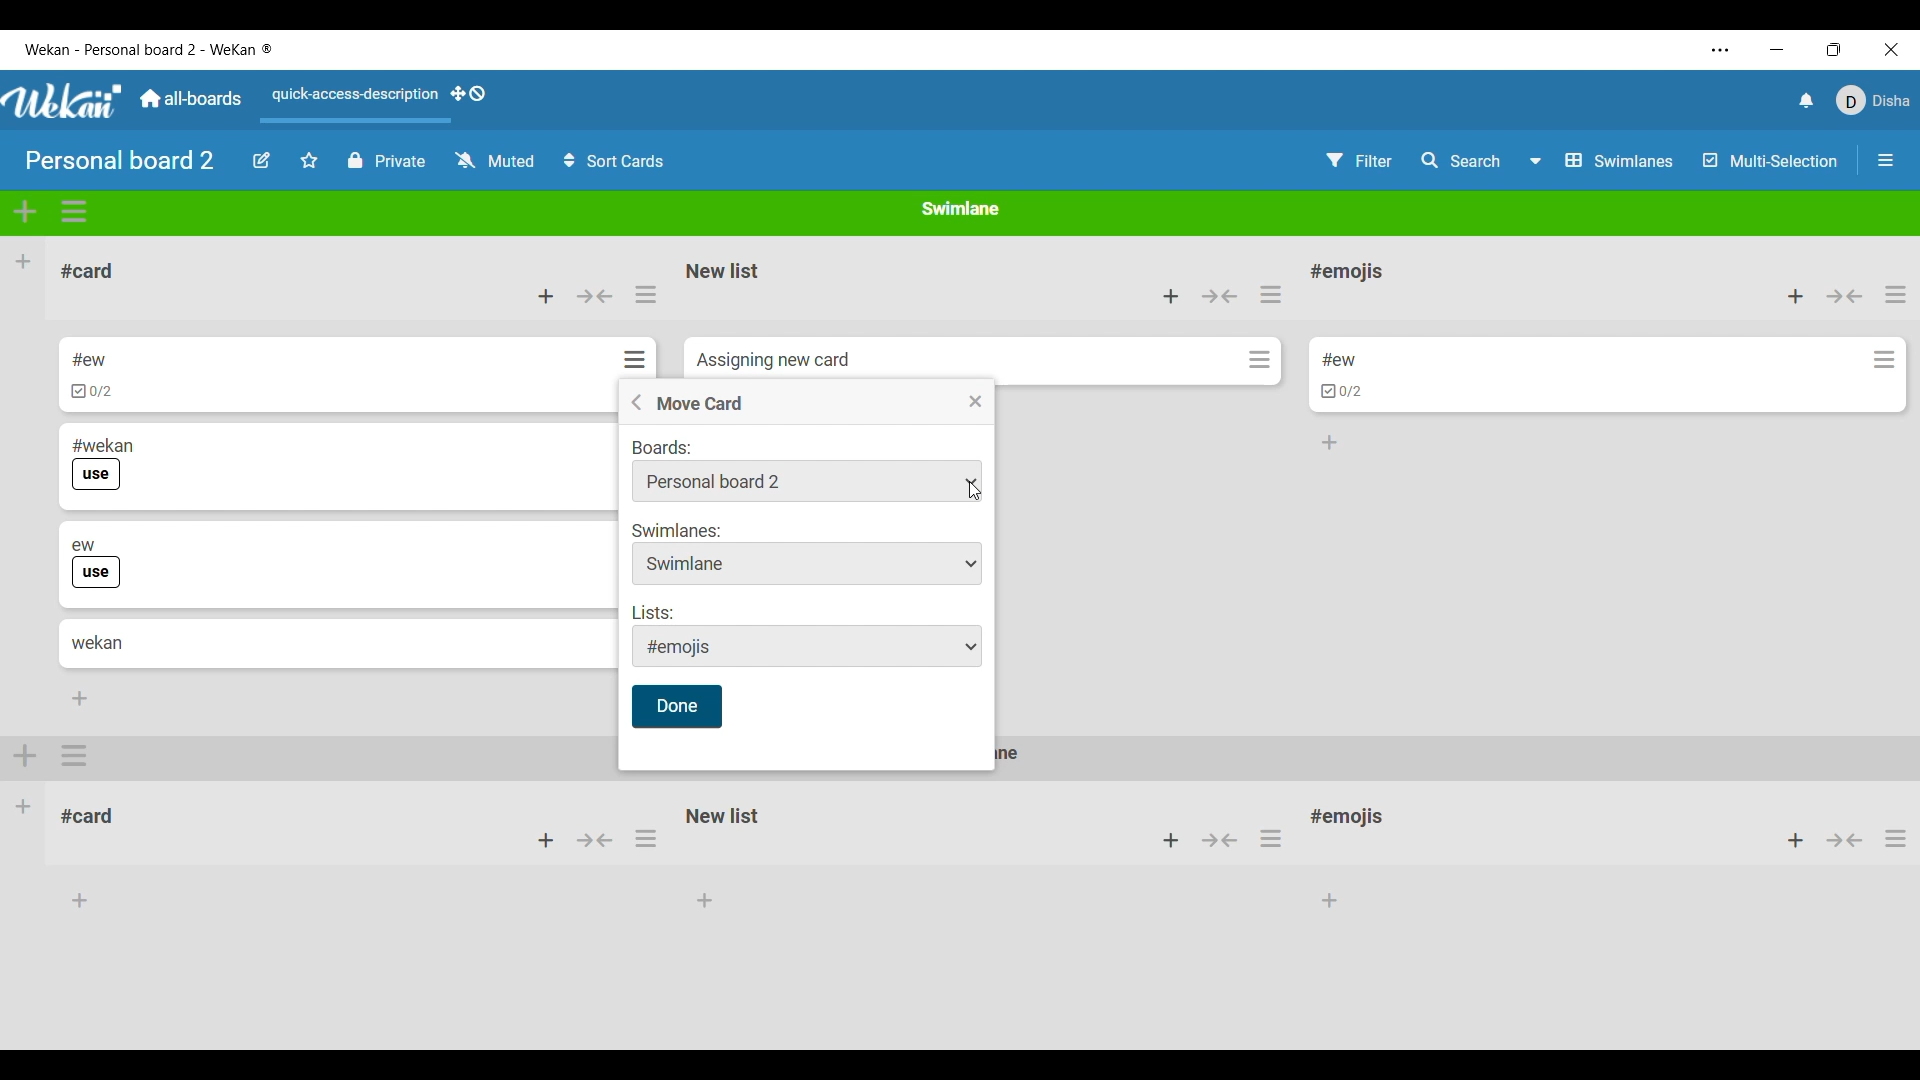  Describe the element at coordinates (807, 564) in the screenshot. I see `Swimlane options` at that location.